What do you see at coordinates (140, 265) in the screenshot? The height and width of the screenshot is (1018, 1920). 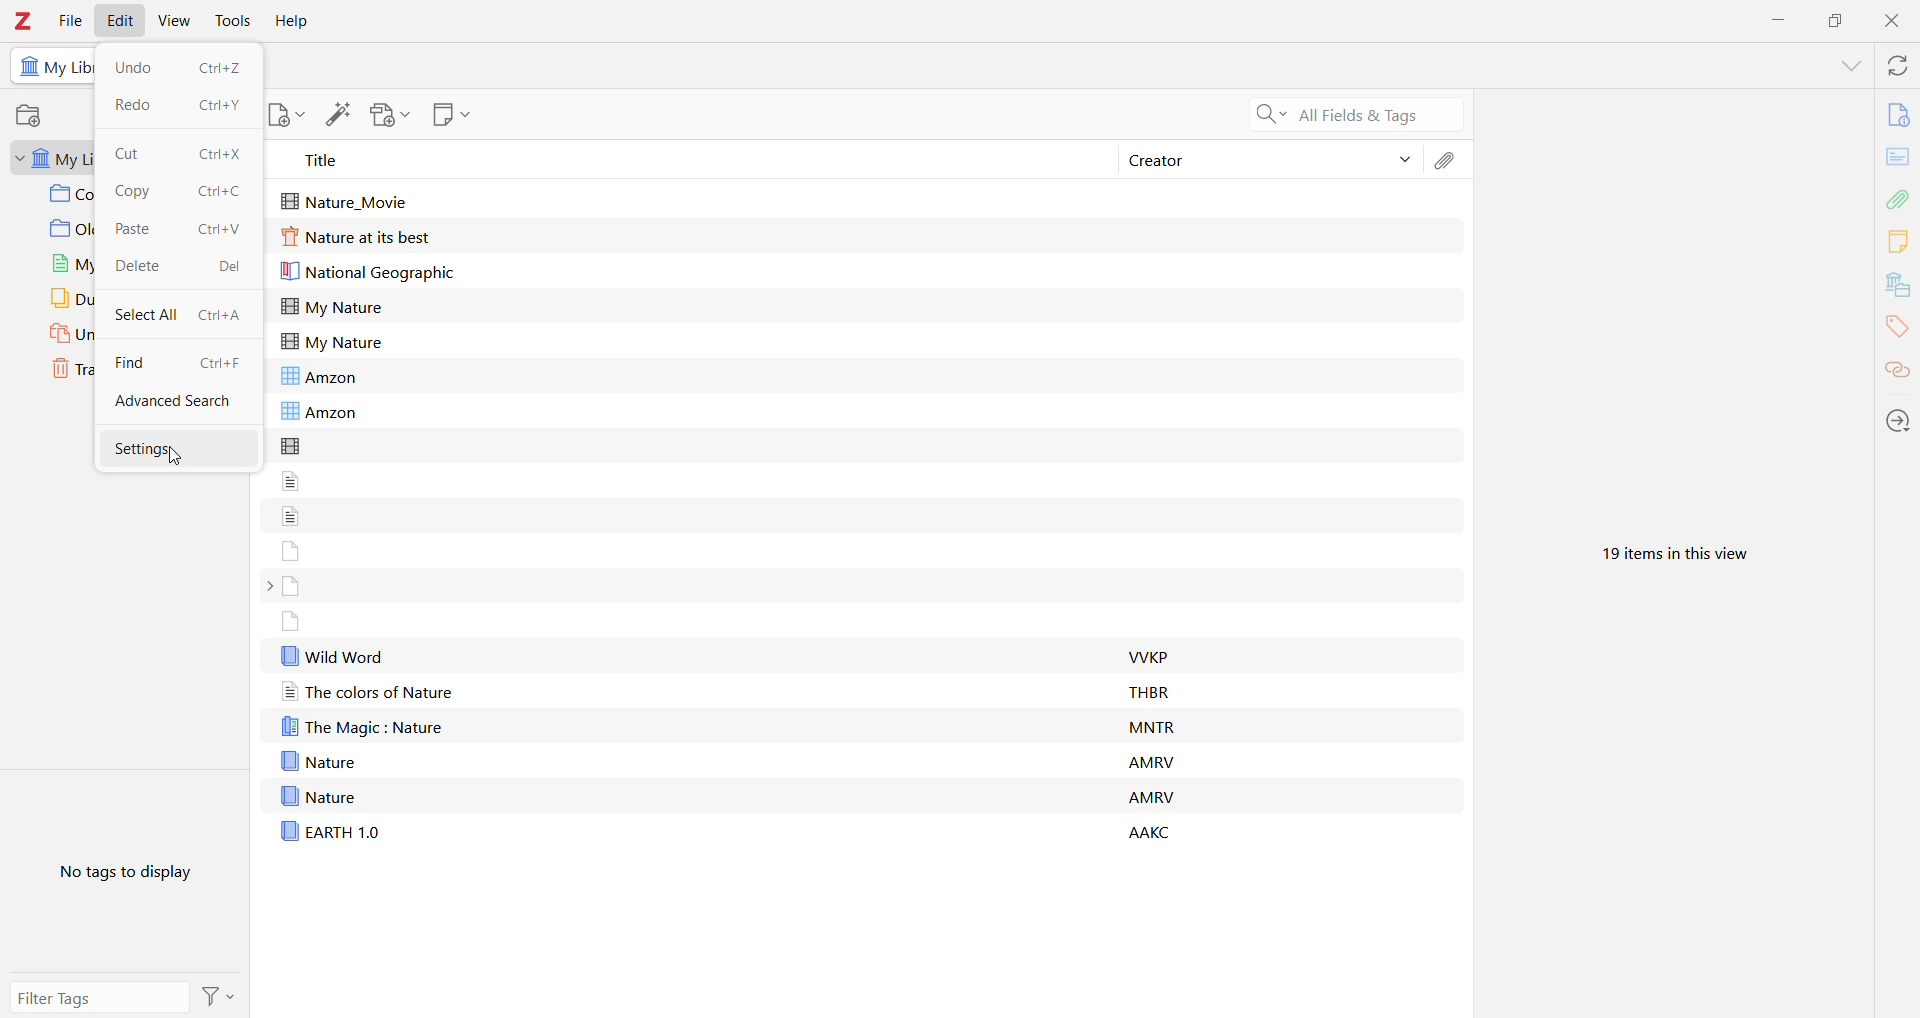 I see `Delete` at bounding box center [140, 265].